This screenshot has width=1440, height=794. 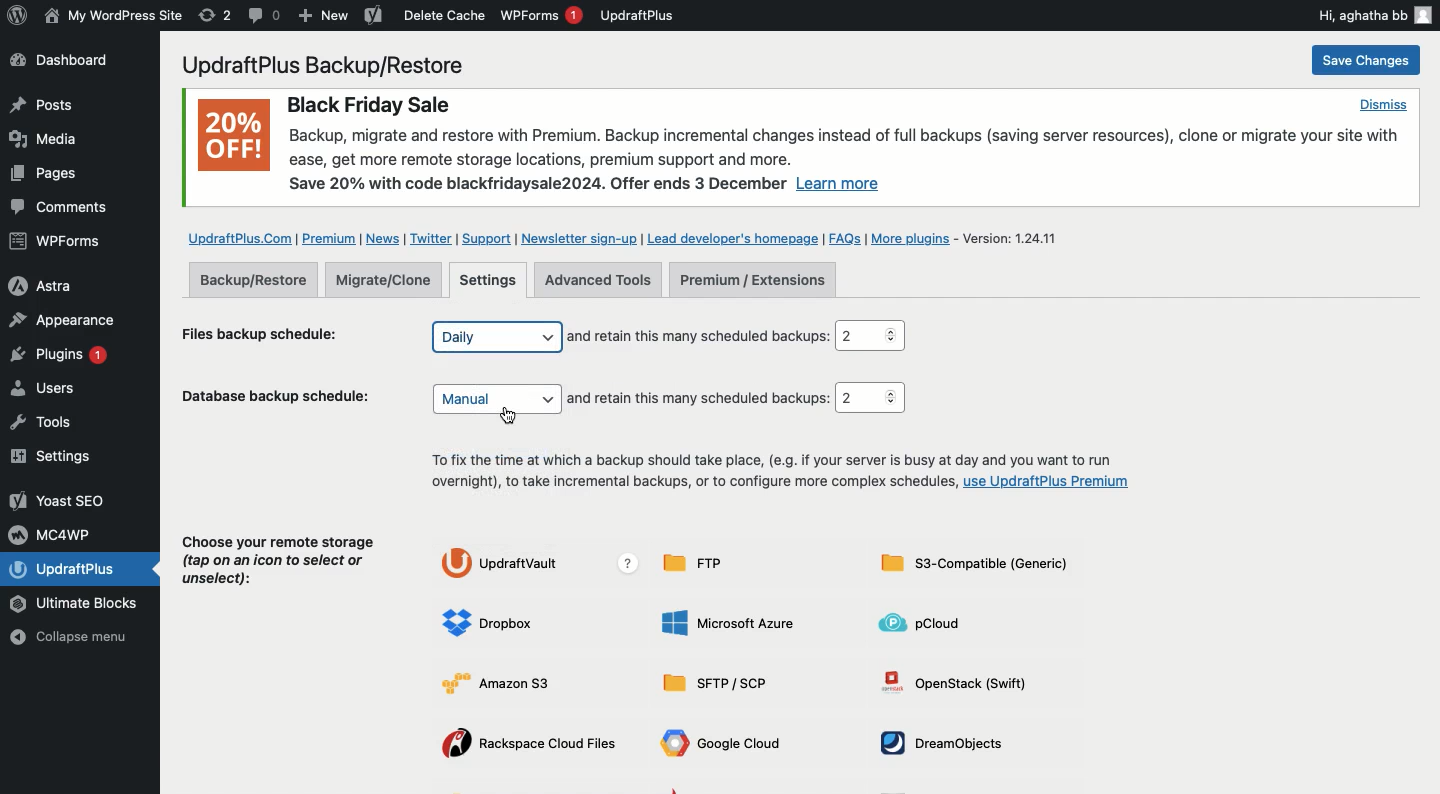 I want to click on Advanced tools, so click(x=598, y=280).